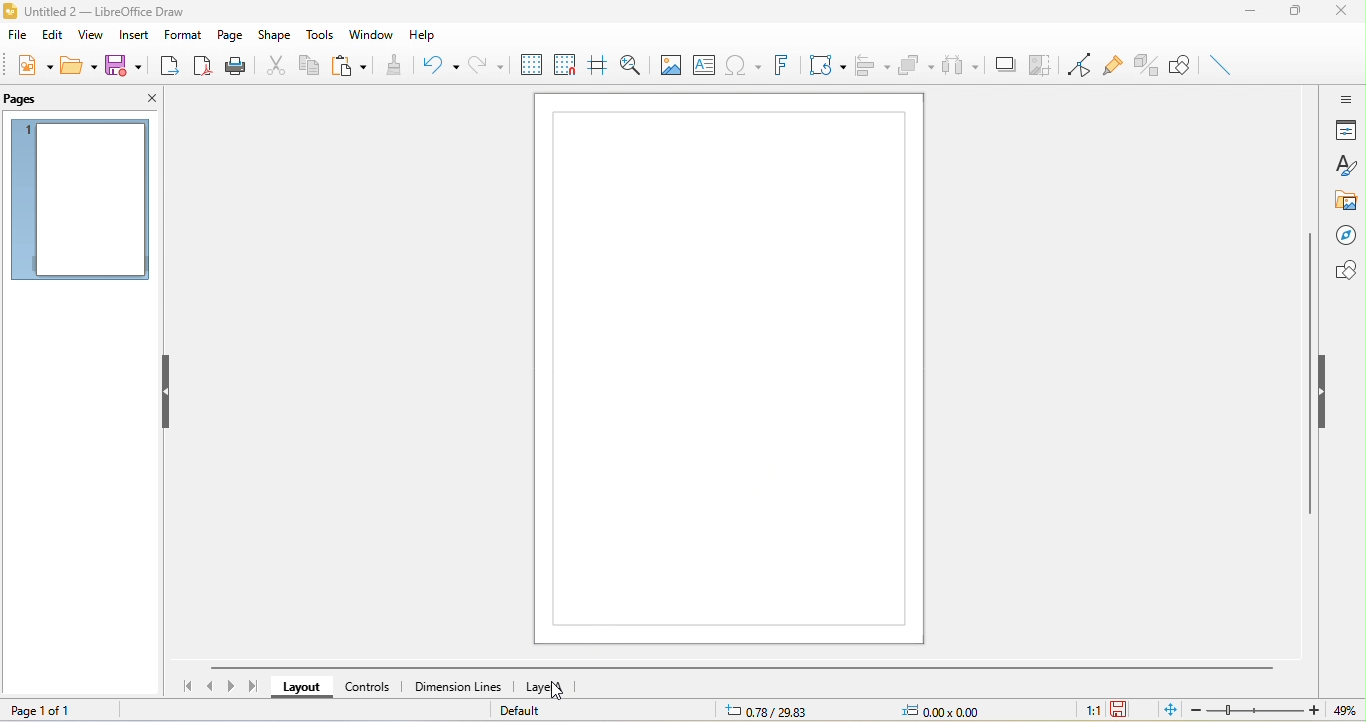  Describe the element at coordinates (1227, 64) in the screenshot. I see `toggle extrusion` at that location.